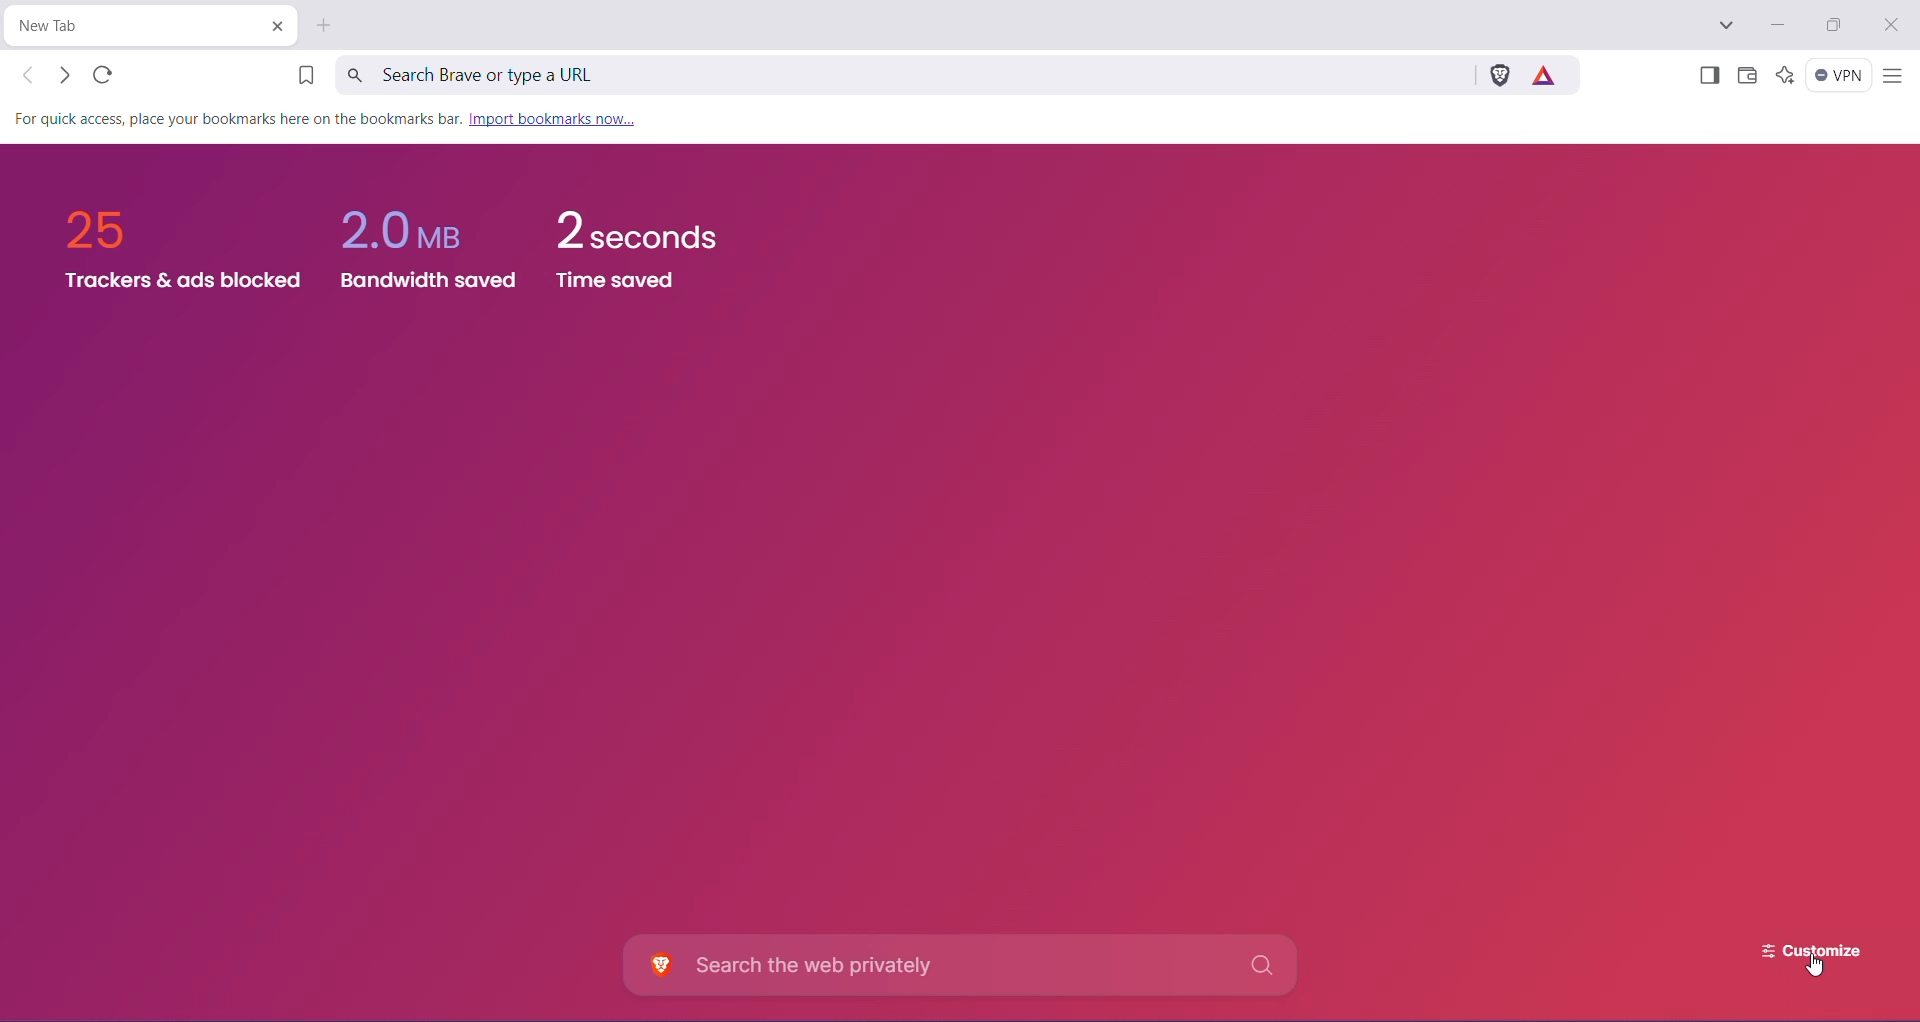 Image resolution: width=1920 pixels, height=1022 pixels. I want to click on Search Tabs, so click(1727, 26).